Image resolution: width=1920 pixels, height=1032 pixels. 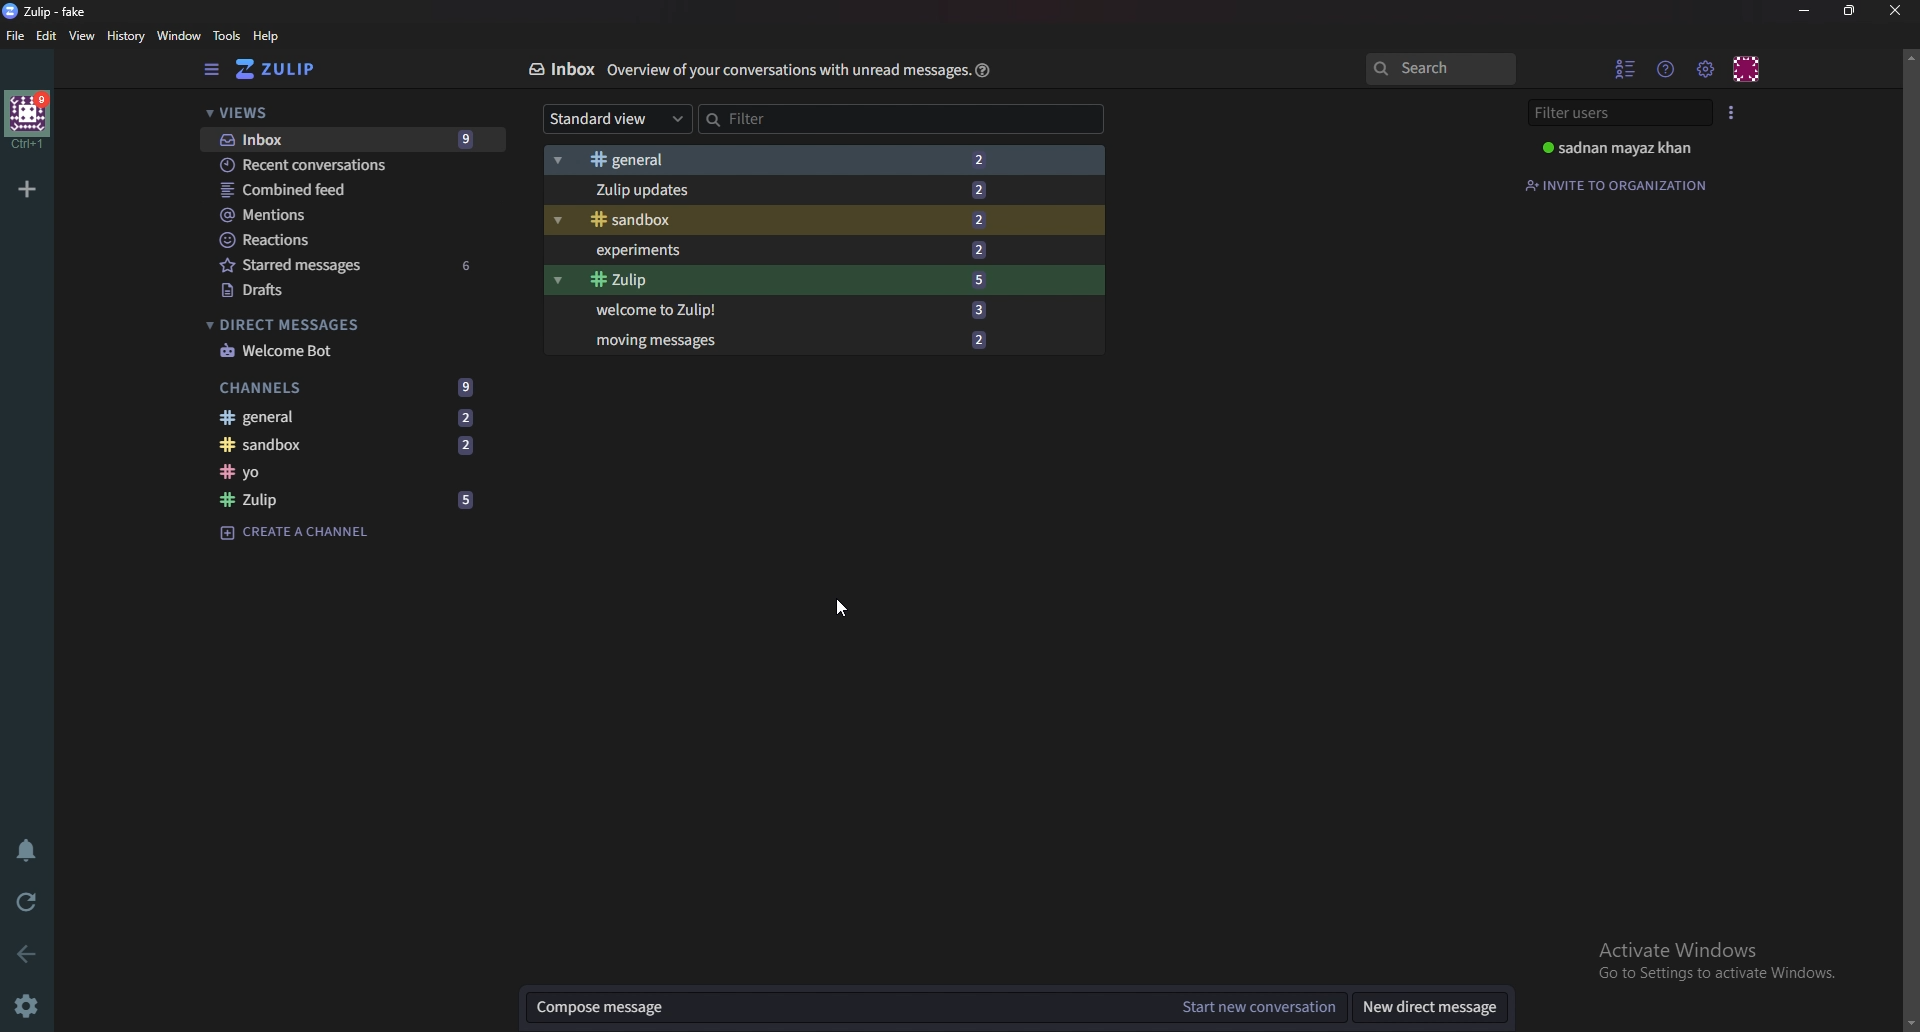 I want to click on mentions, so click(x=332, y=215).